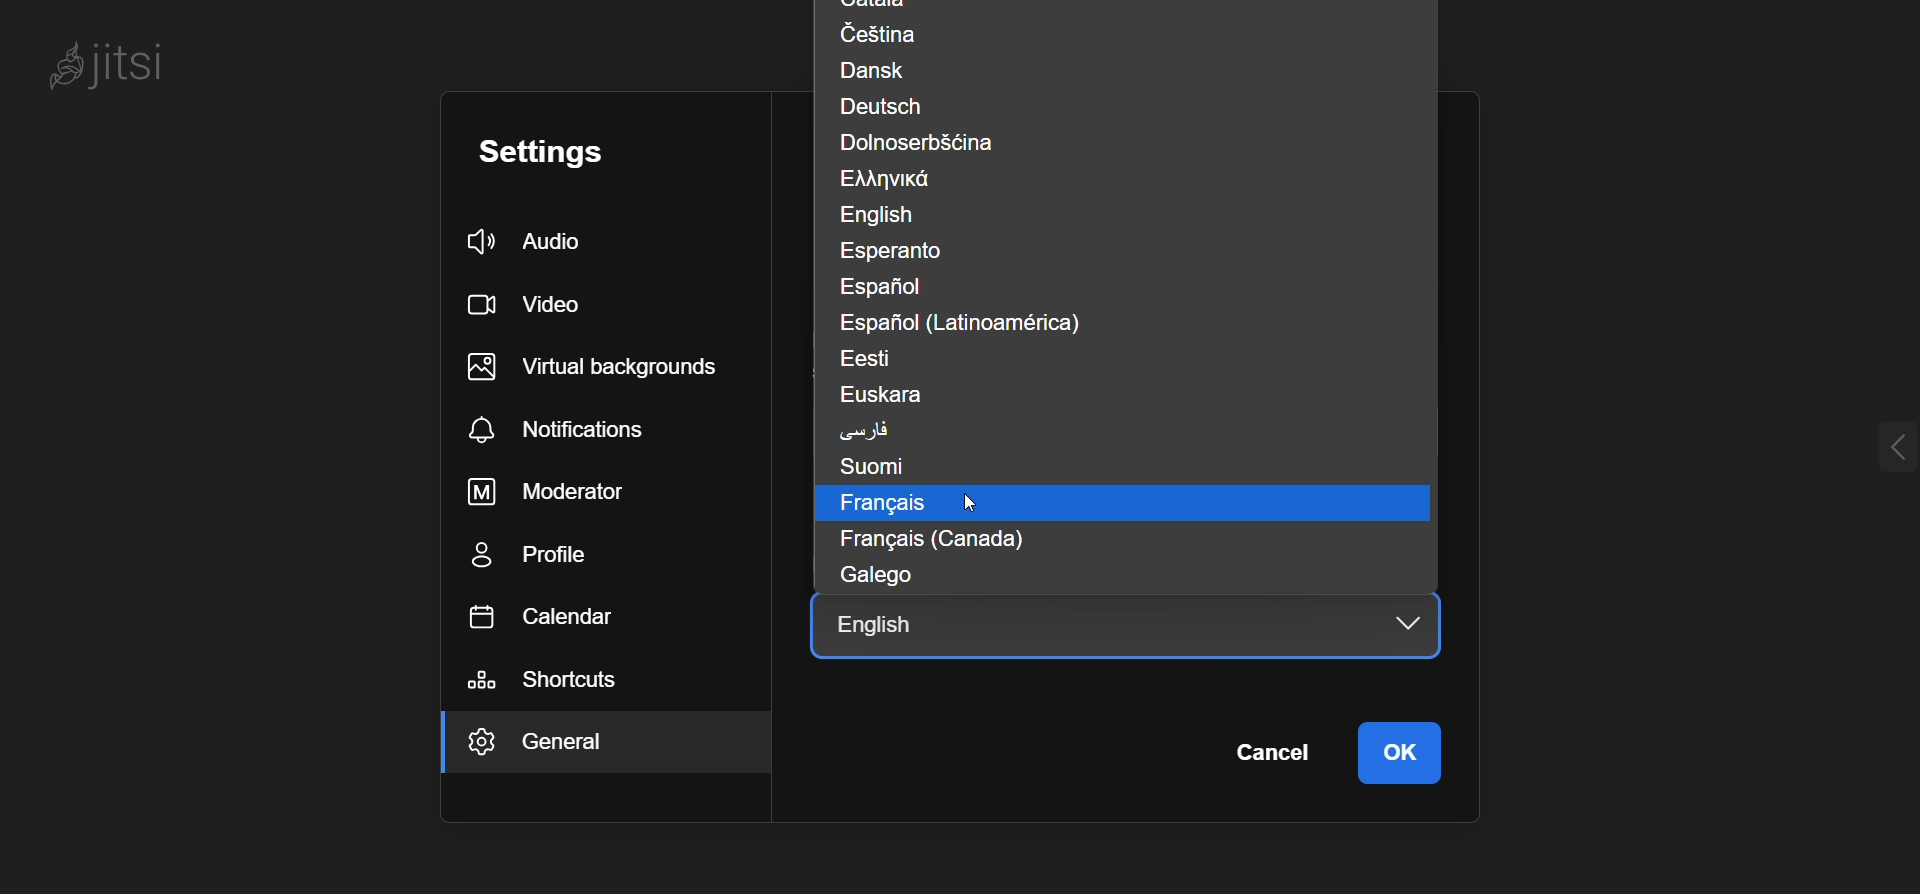 The height and width of the screenshot is (894, 1920). What do you see at coordinates (900, 178) in the screenshot?
I see `EAANVIKG` at bounding box center [900, 178].